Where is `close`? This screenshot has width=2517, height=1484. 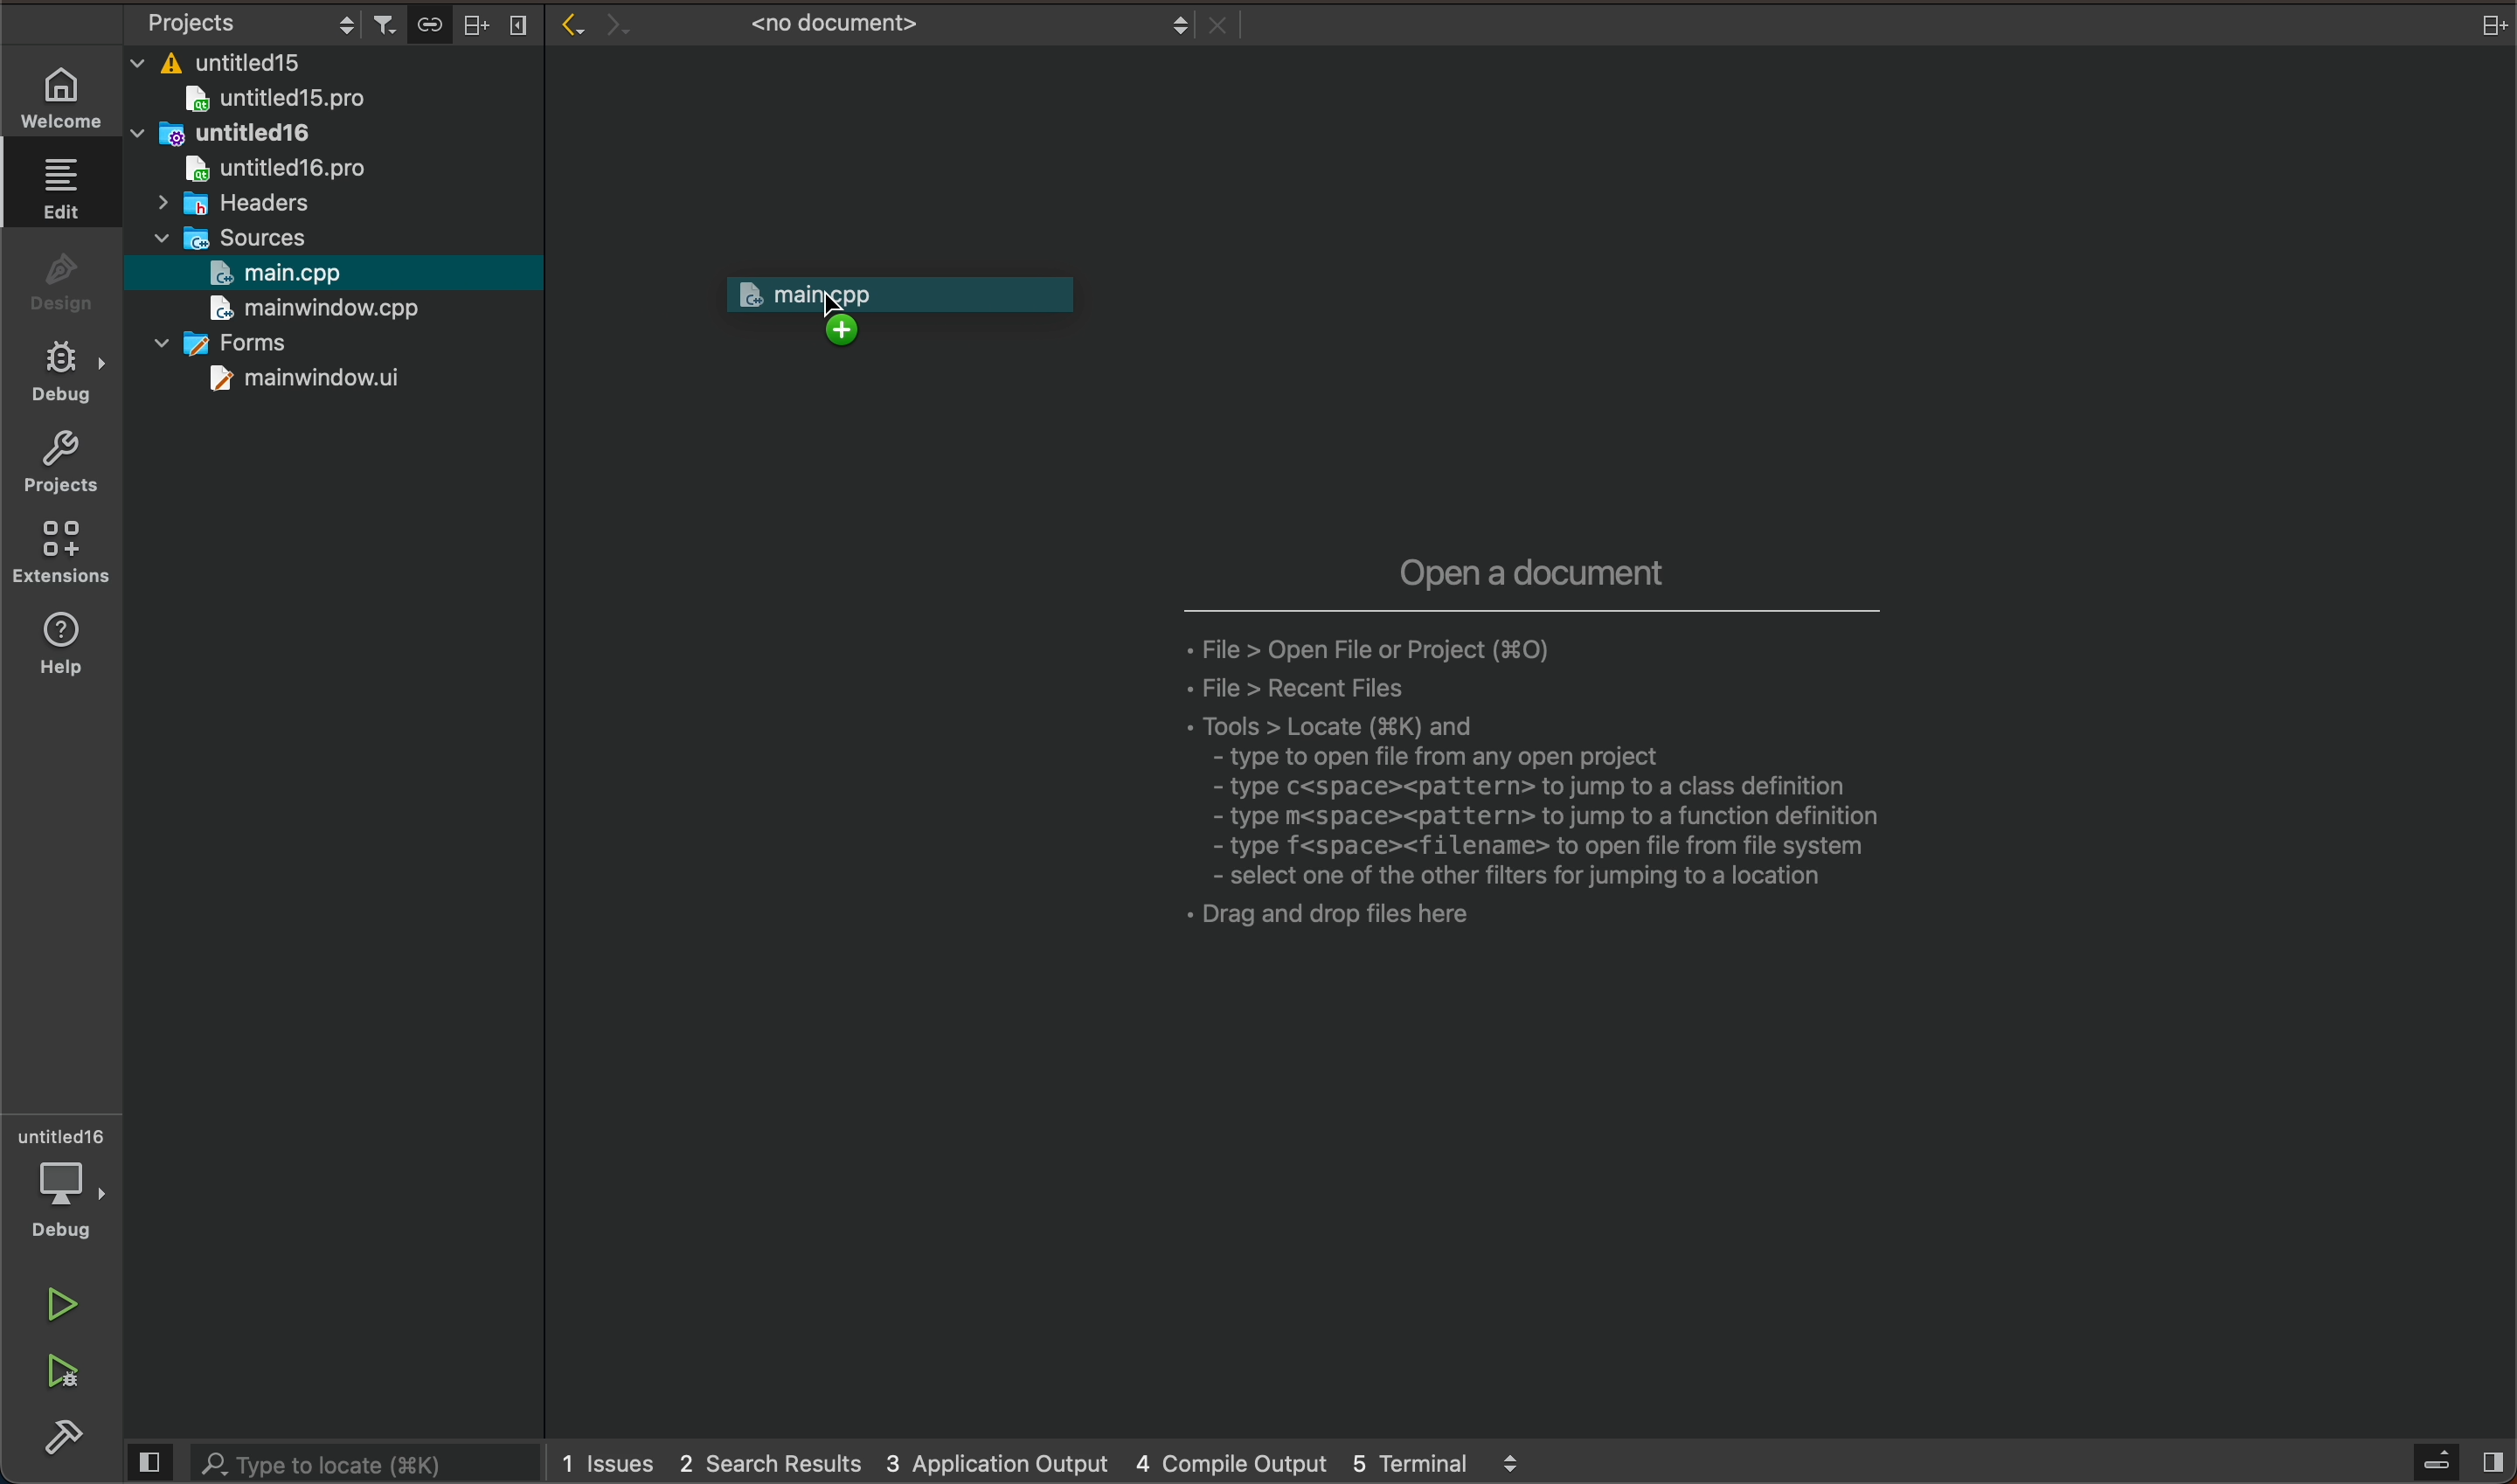 close is located at coordinates (2488, 25).